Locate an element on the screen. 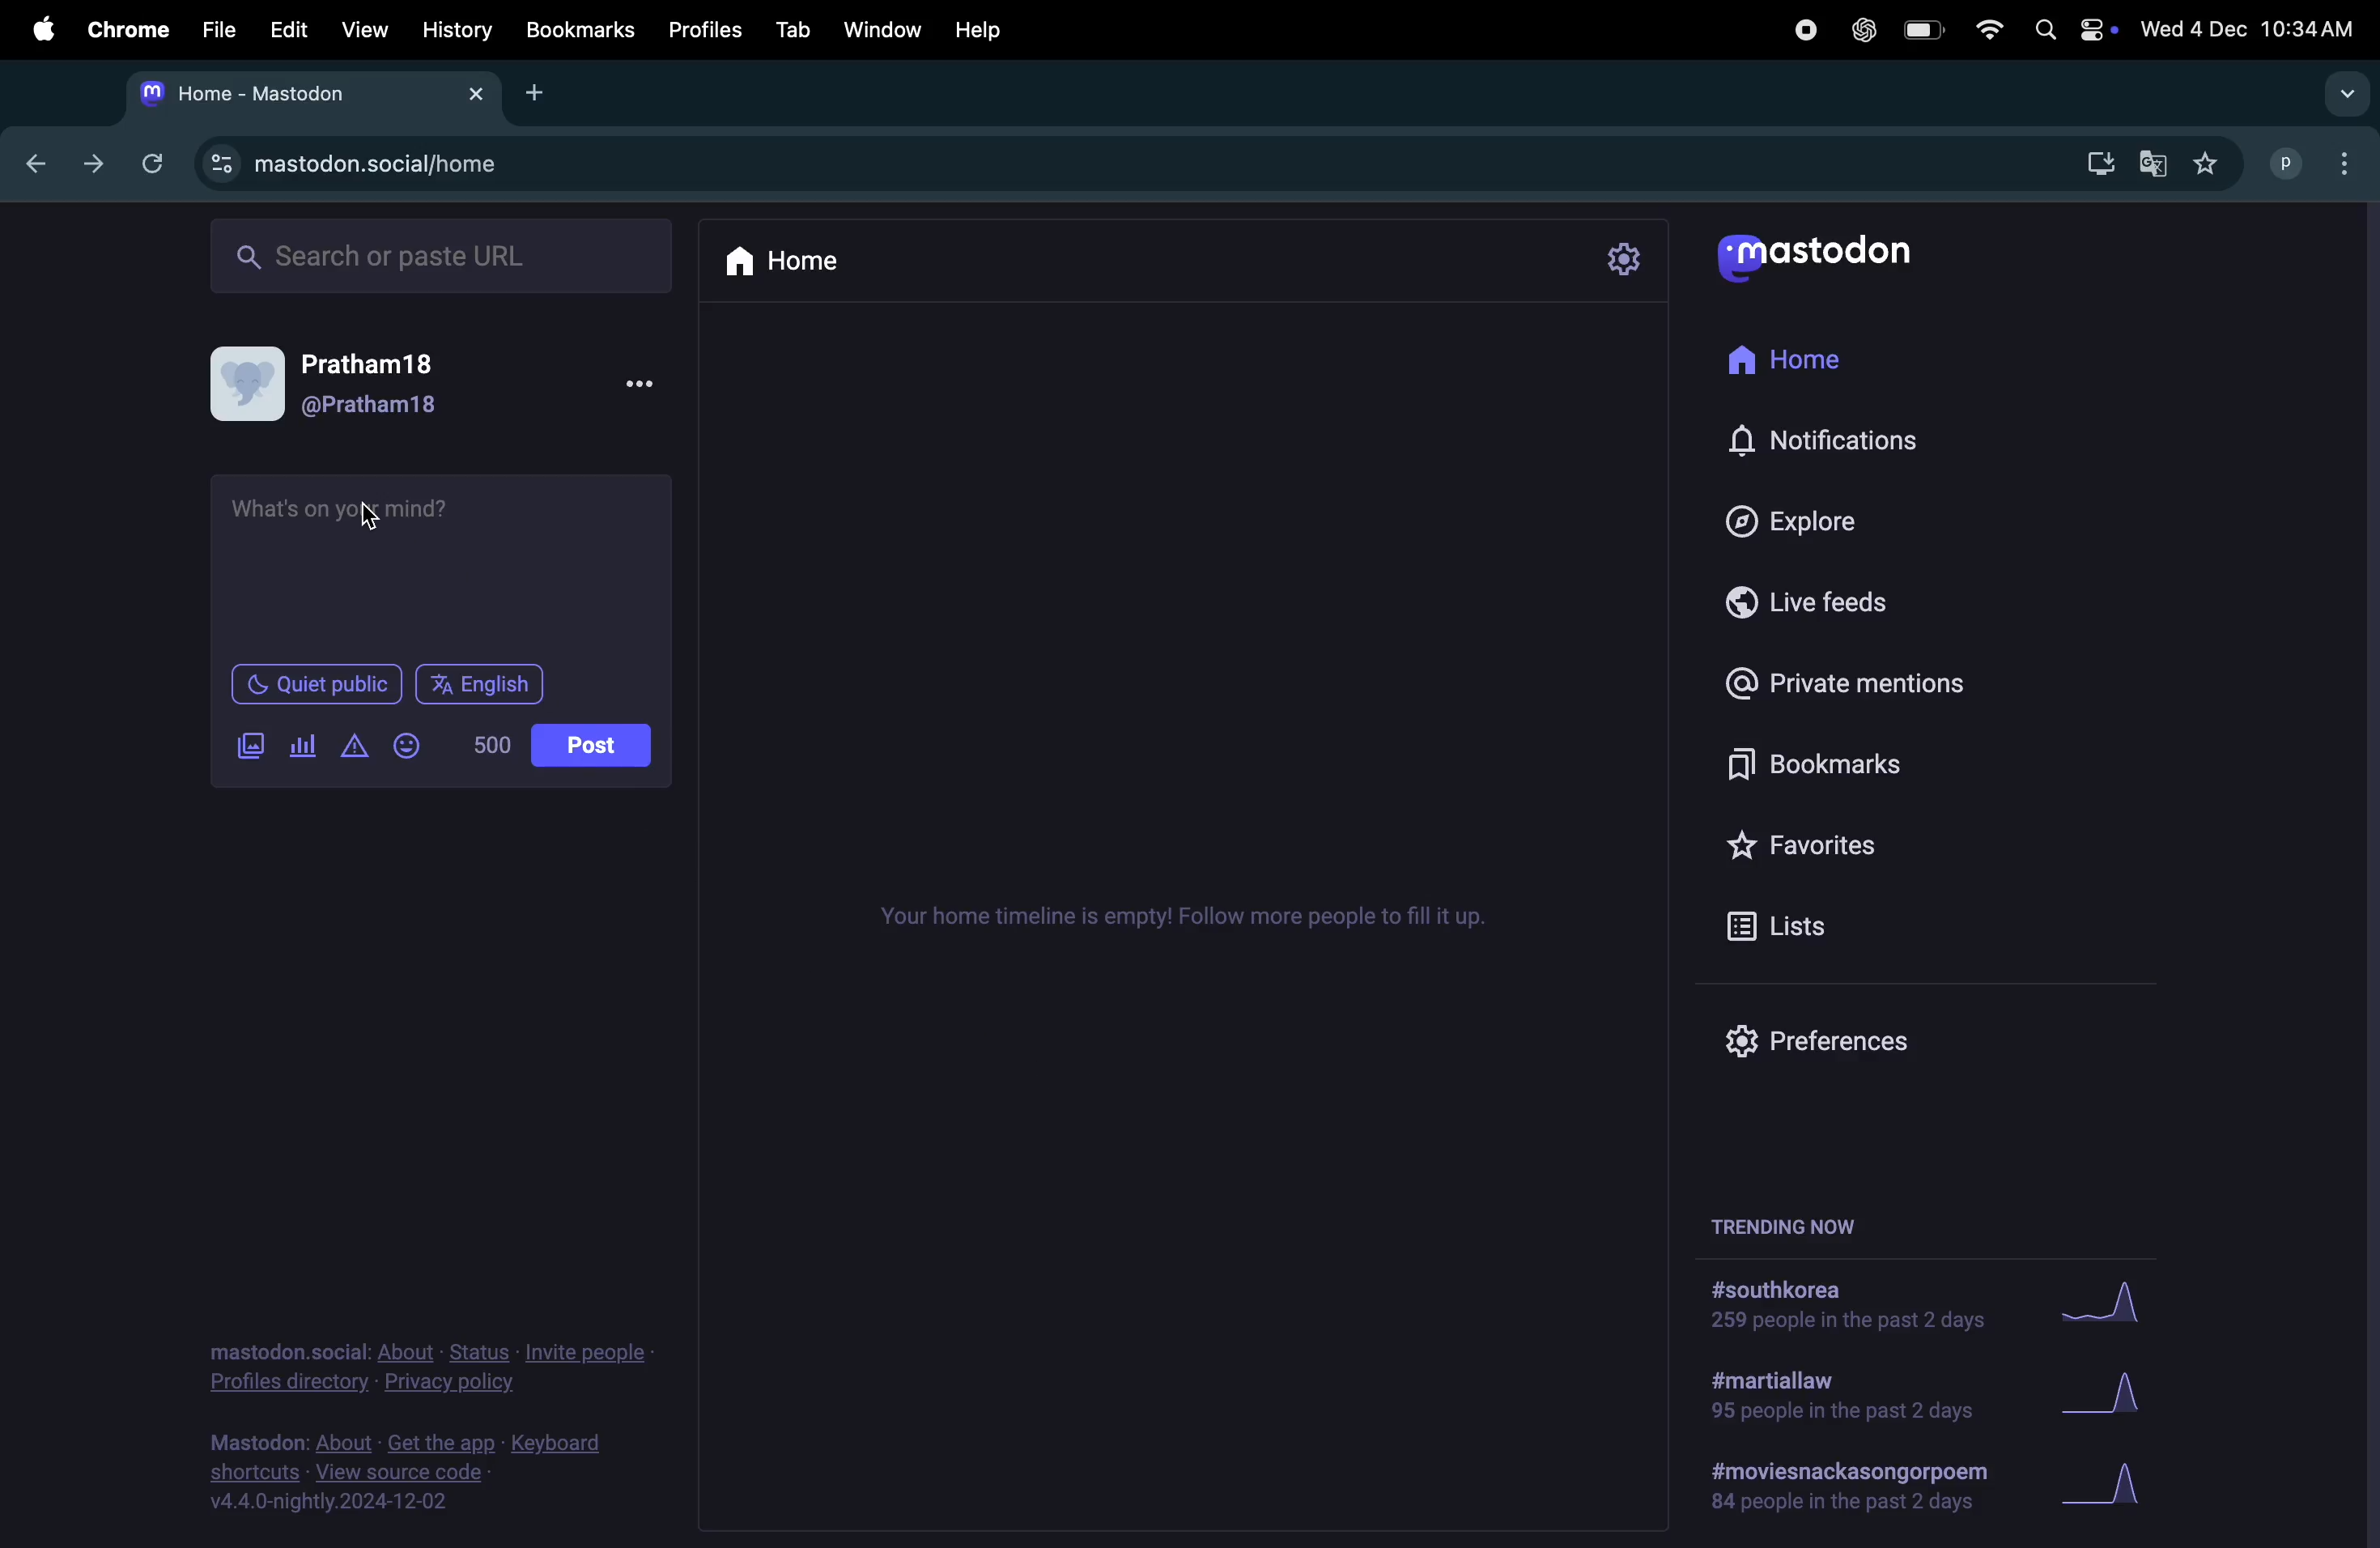 The image size is (2380, 1548). google translate is located at coordinates (2150, 163).